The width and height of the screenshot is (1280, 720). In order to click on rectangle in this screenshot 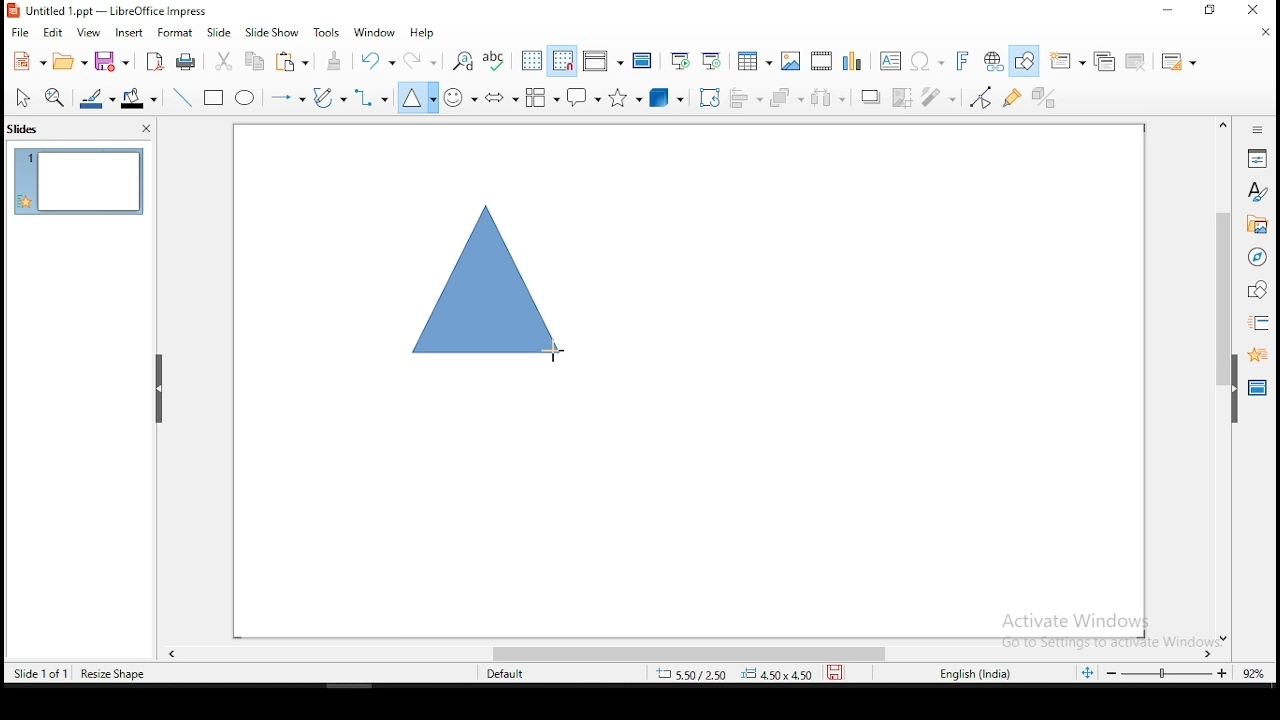, I will do `click(215, 99)`.